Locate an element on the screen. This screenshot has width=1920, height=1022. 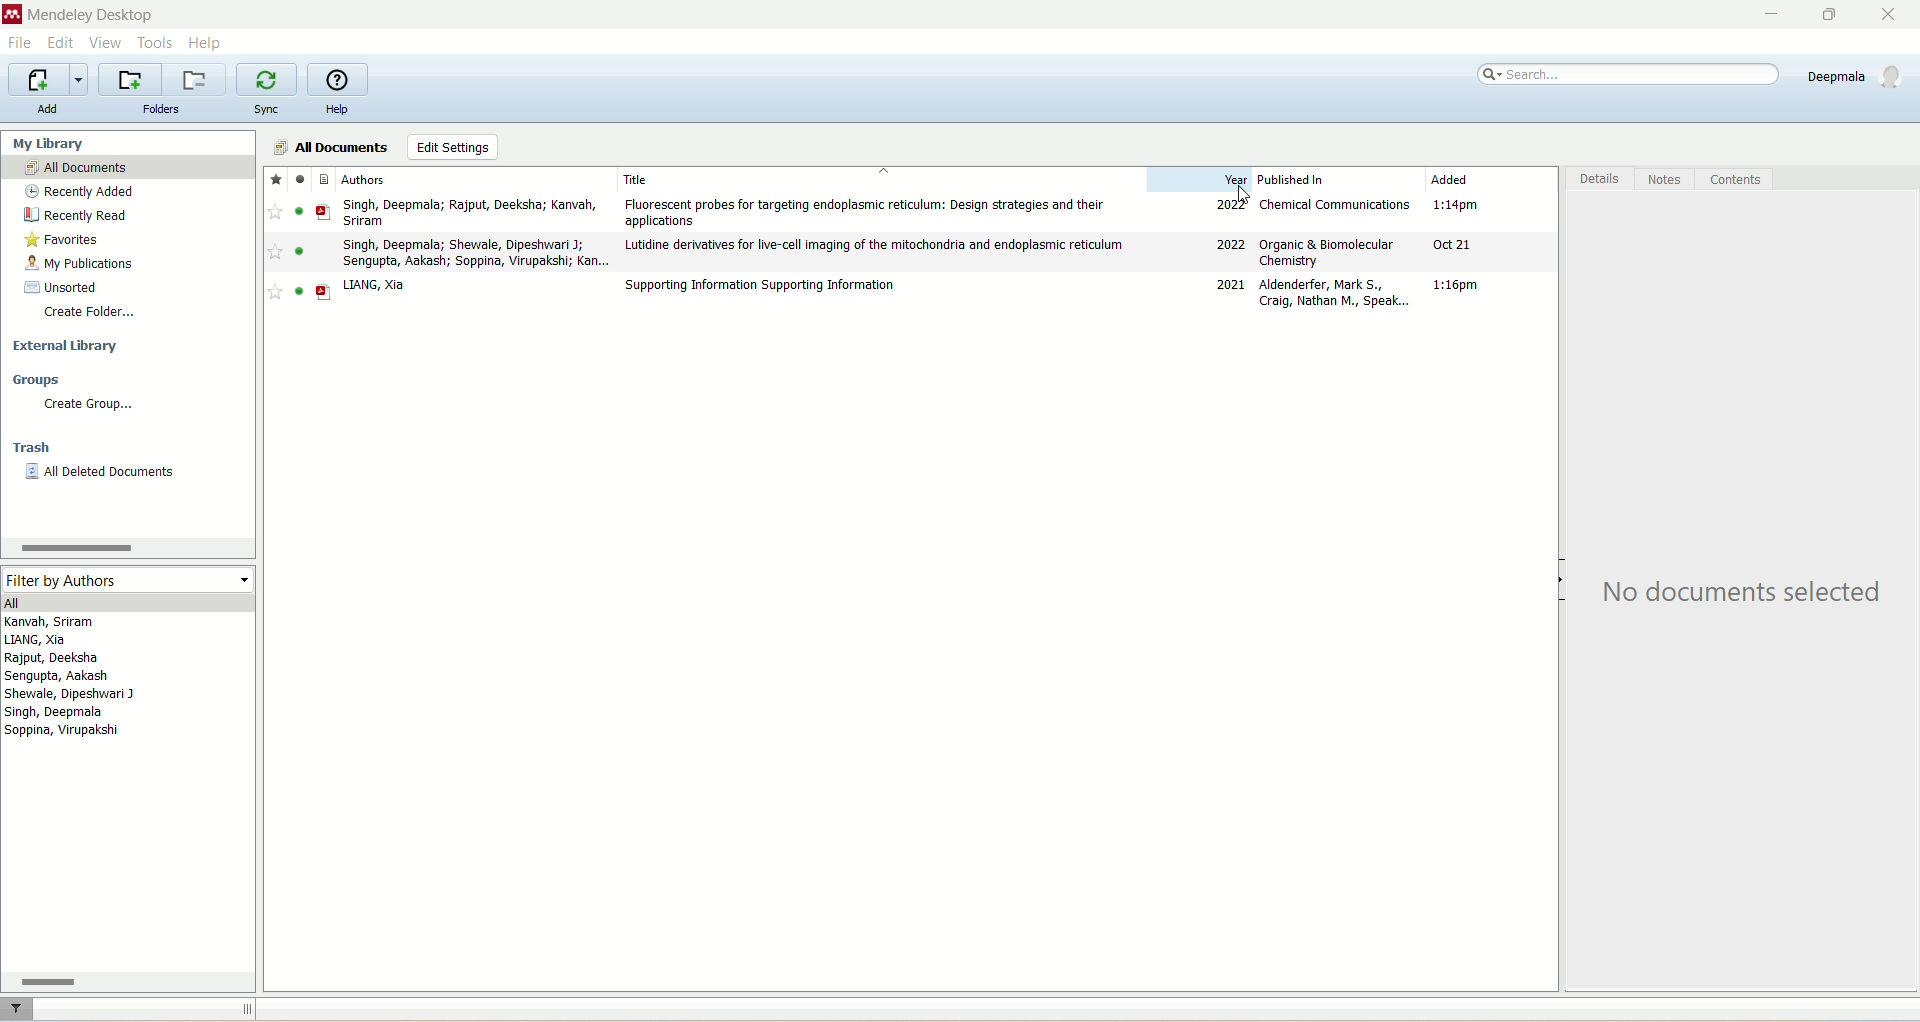
filter is located at coordinates (17, 1009).